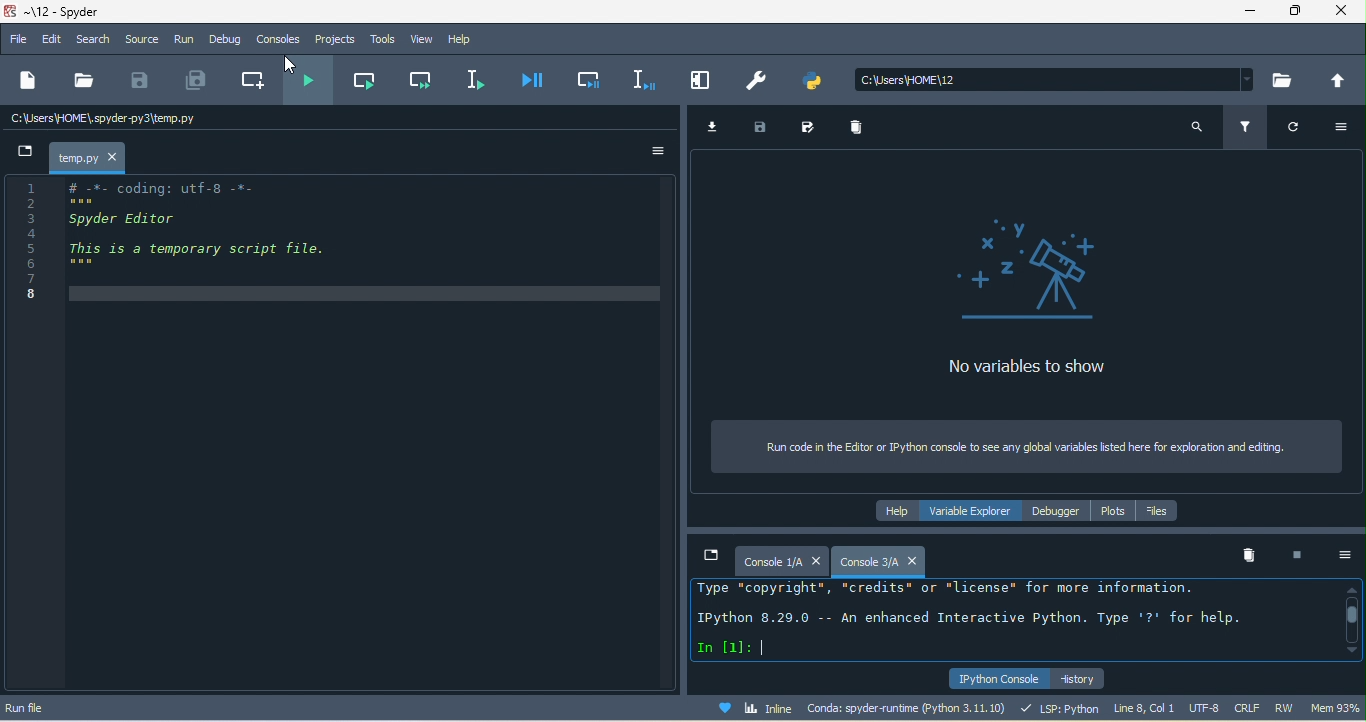  What do you see at coordinates (760, 81) in the screenshot?
I see `preference` at bounding box center [760, 81].